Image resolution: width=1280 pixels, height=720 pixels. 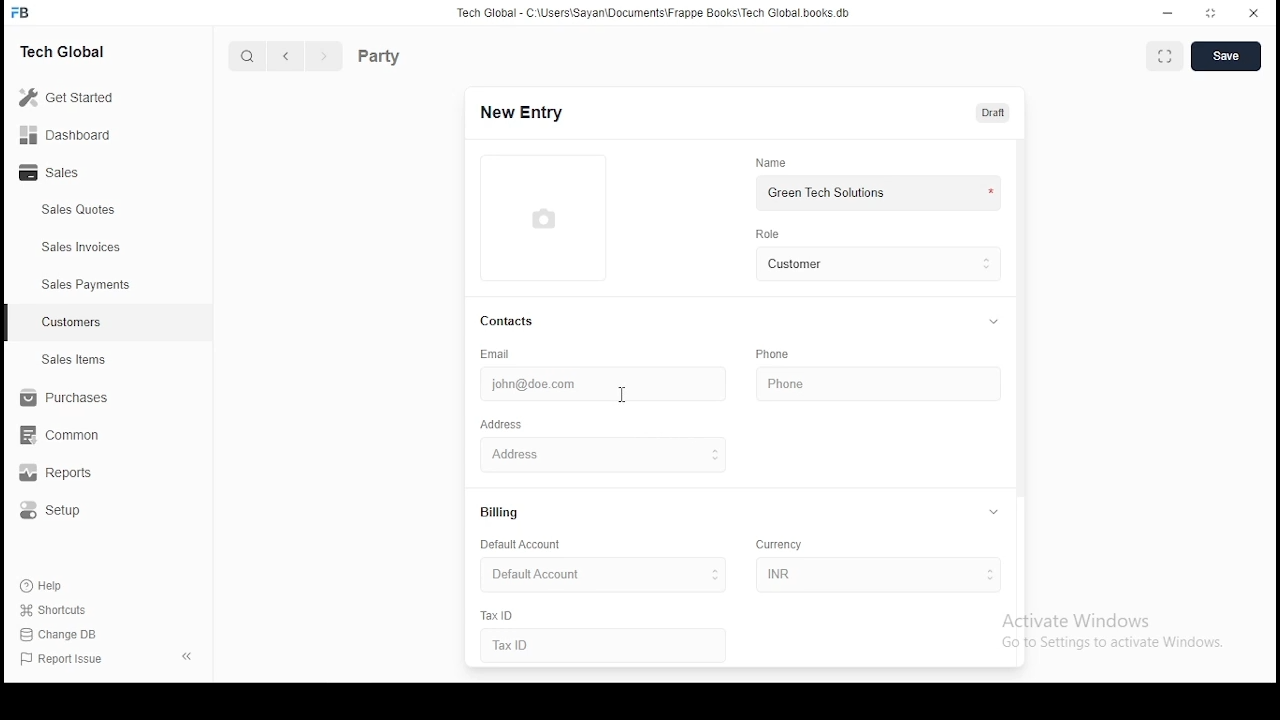 I want to click on tax ID, so click(x=500, y=616).